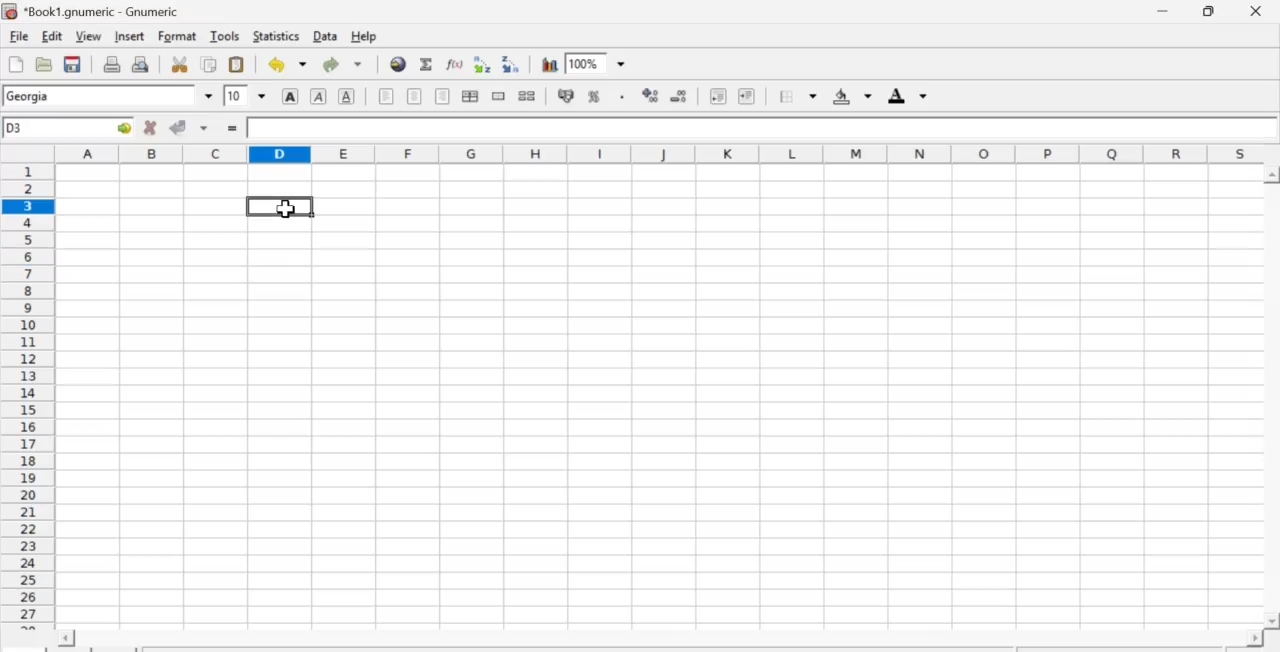 The width and height of the screenshot is (1280, 652). What do you see at coordinates (244, 95) in the screenshot?
I see `Font Size` at bounding box center [244, 95].